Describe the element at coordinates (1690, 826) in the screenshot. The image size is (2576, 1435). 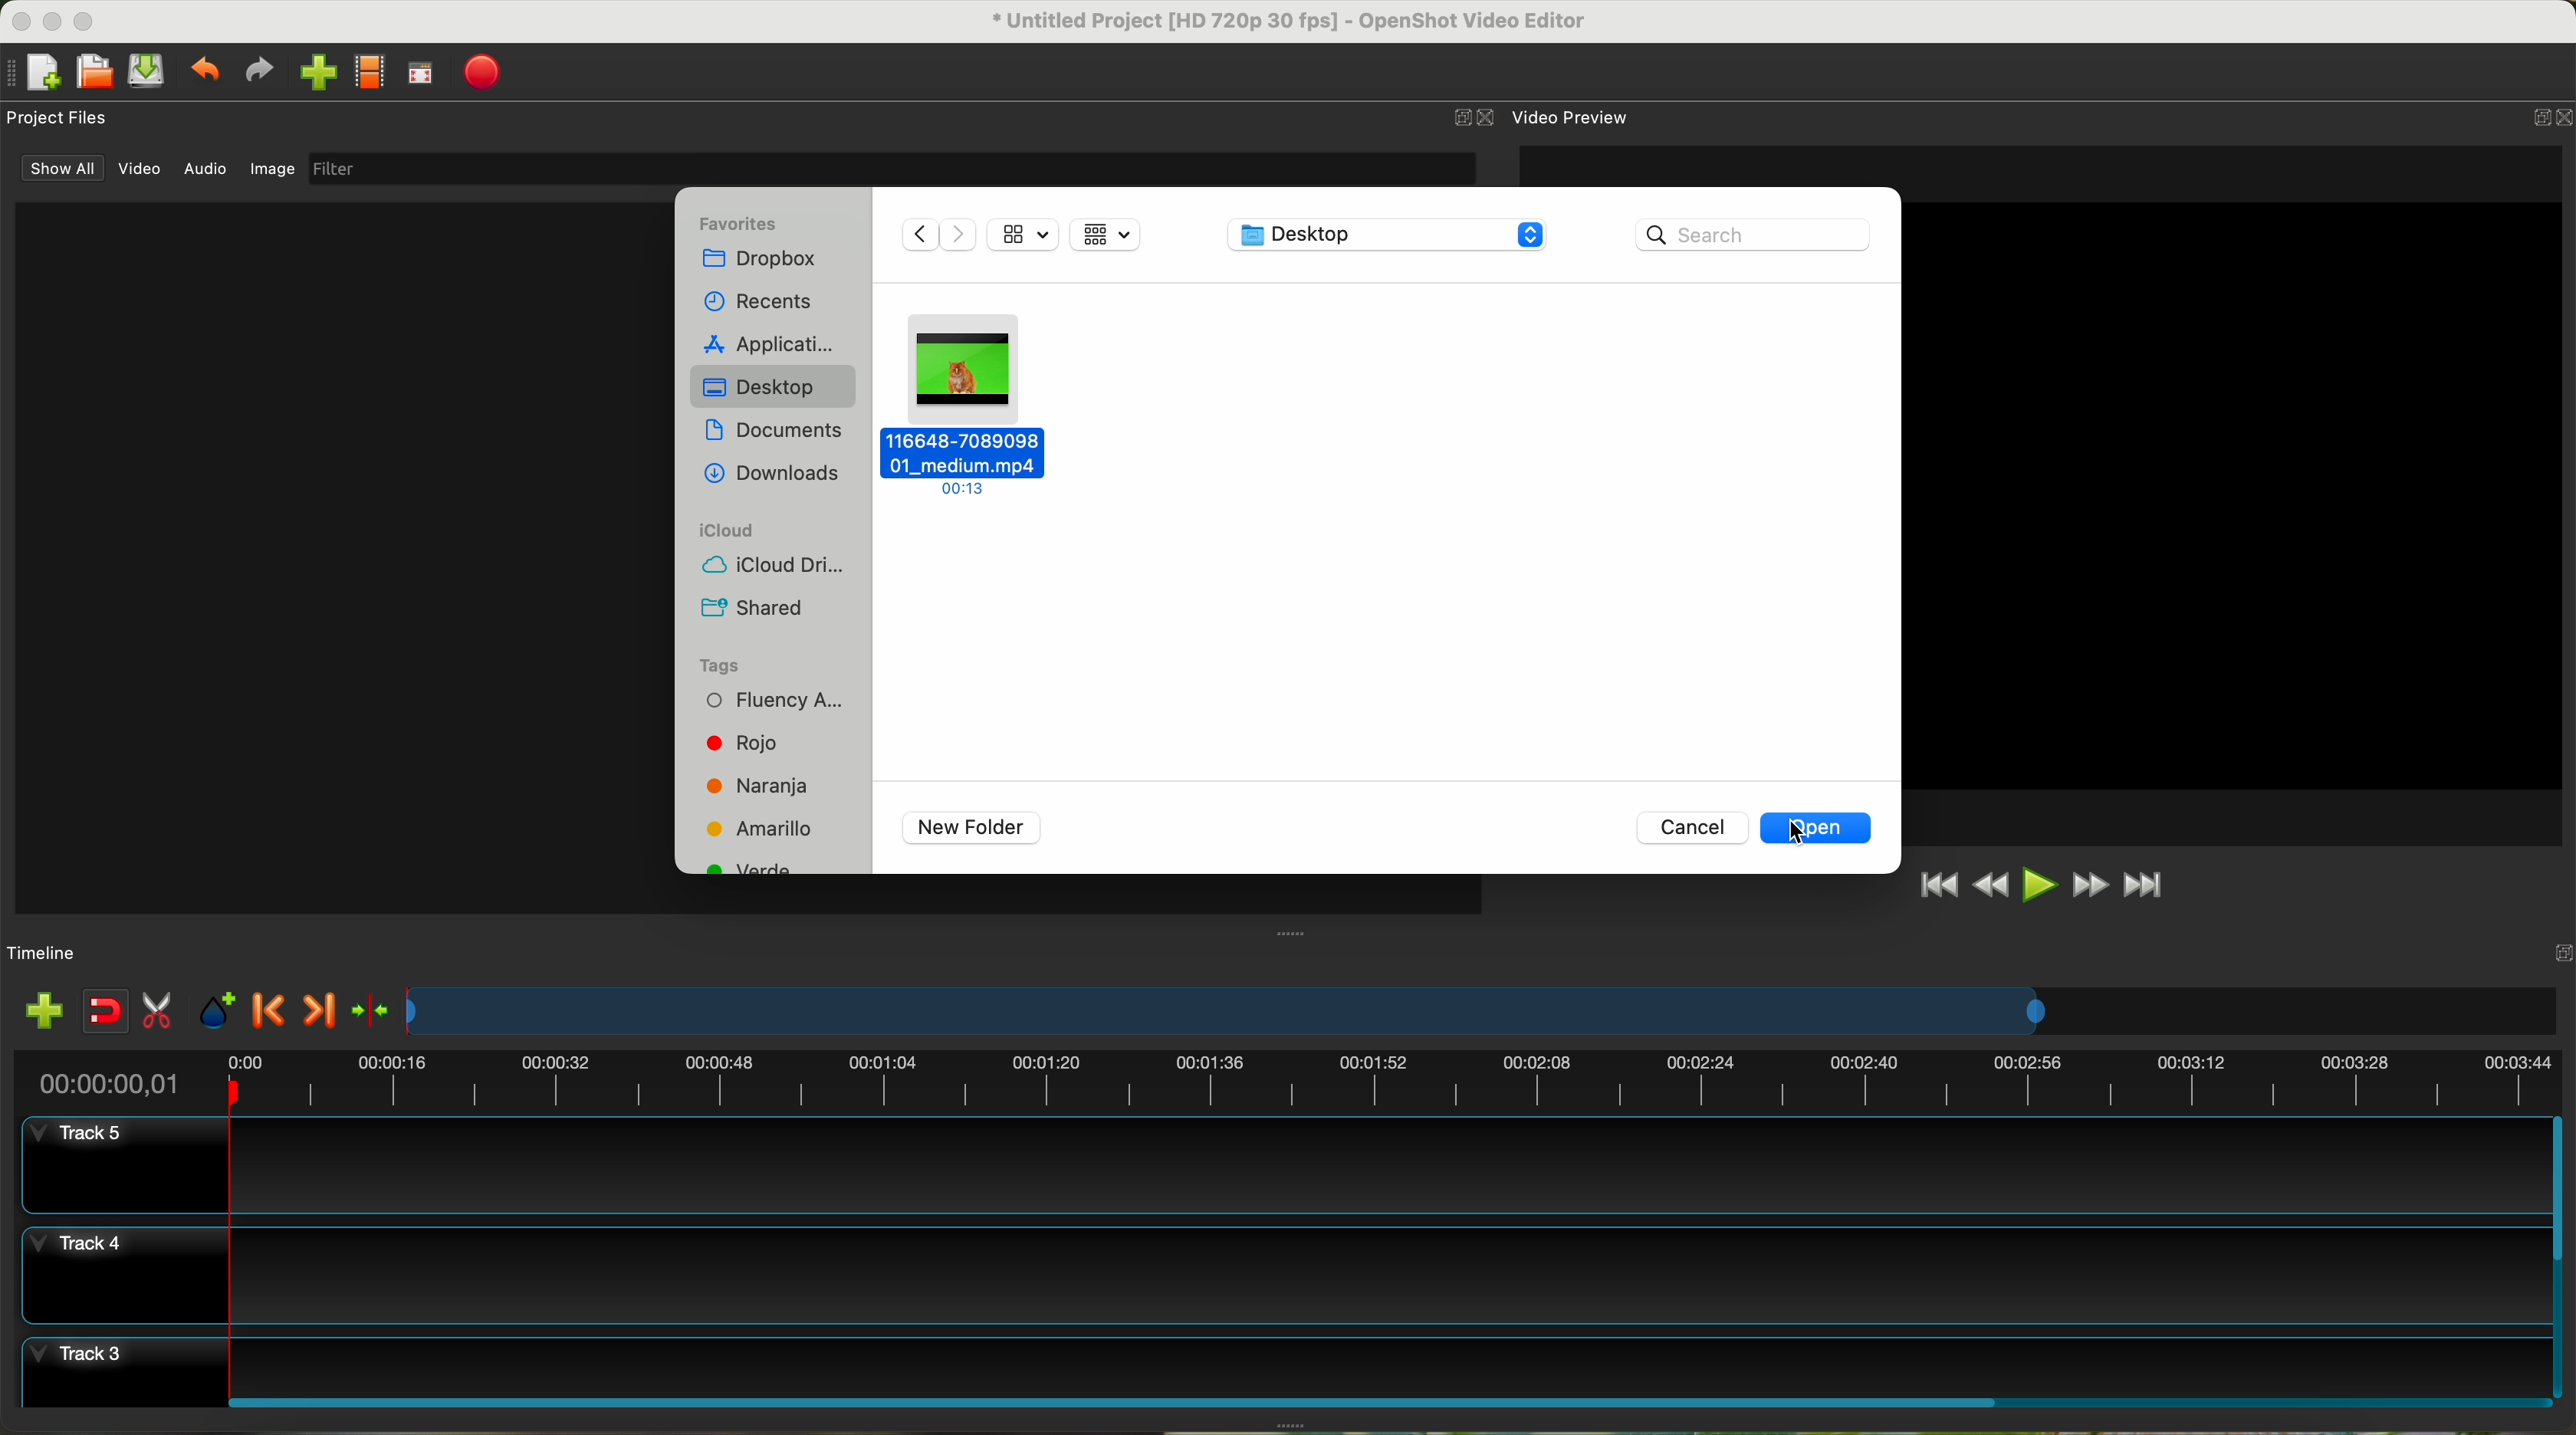
I see `cancel button` at that location.